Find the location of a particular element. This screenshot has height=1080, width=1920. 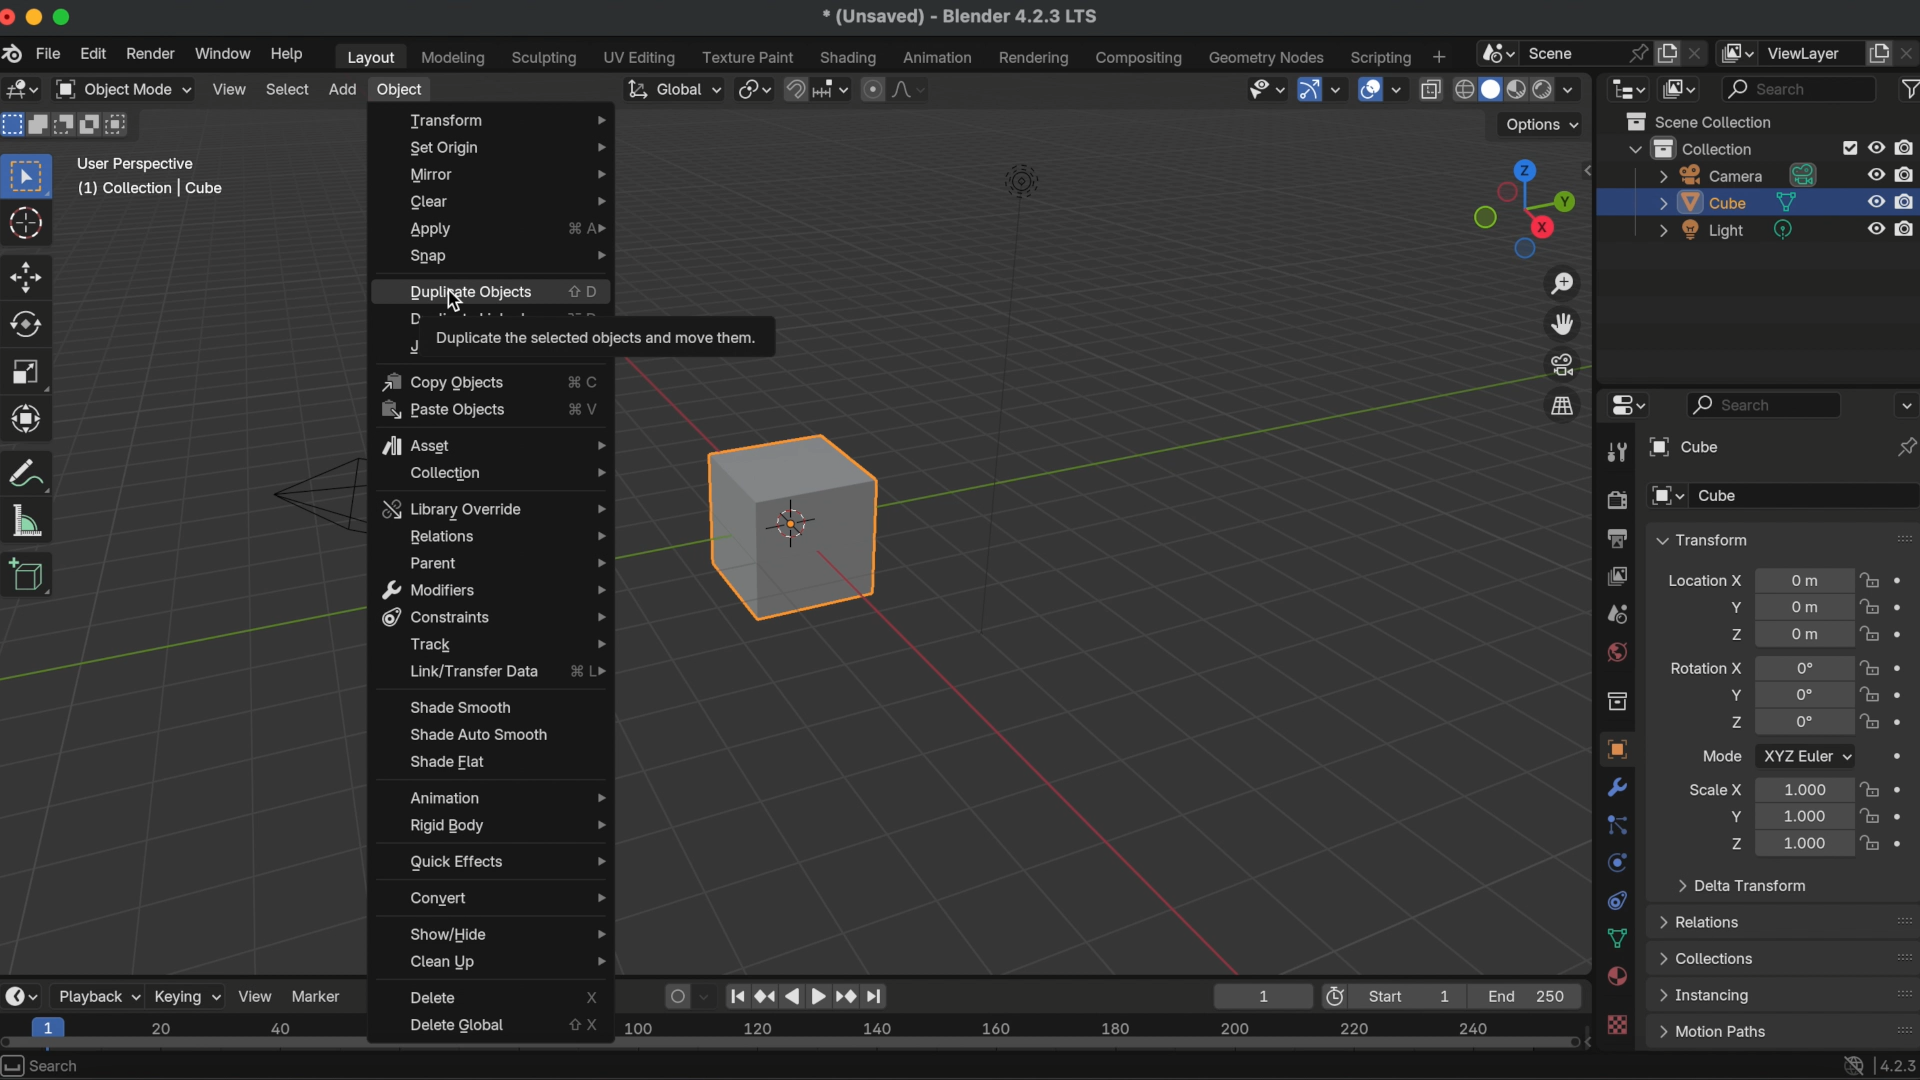

render is located at coordinates (148, 54).